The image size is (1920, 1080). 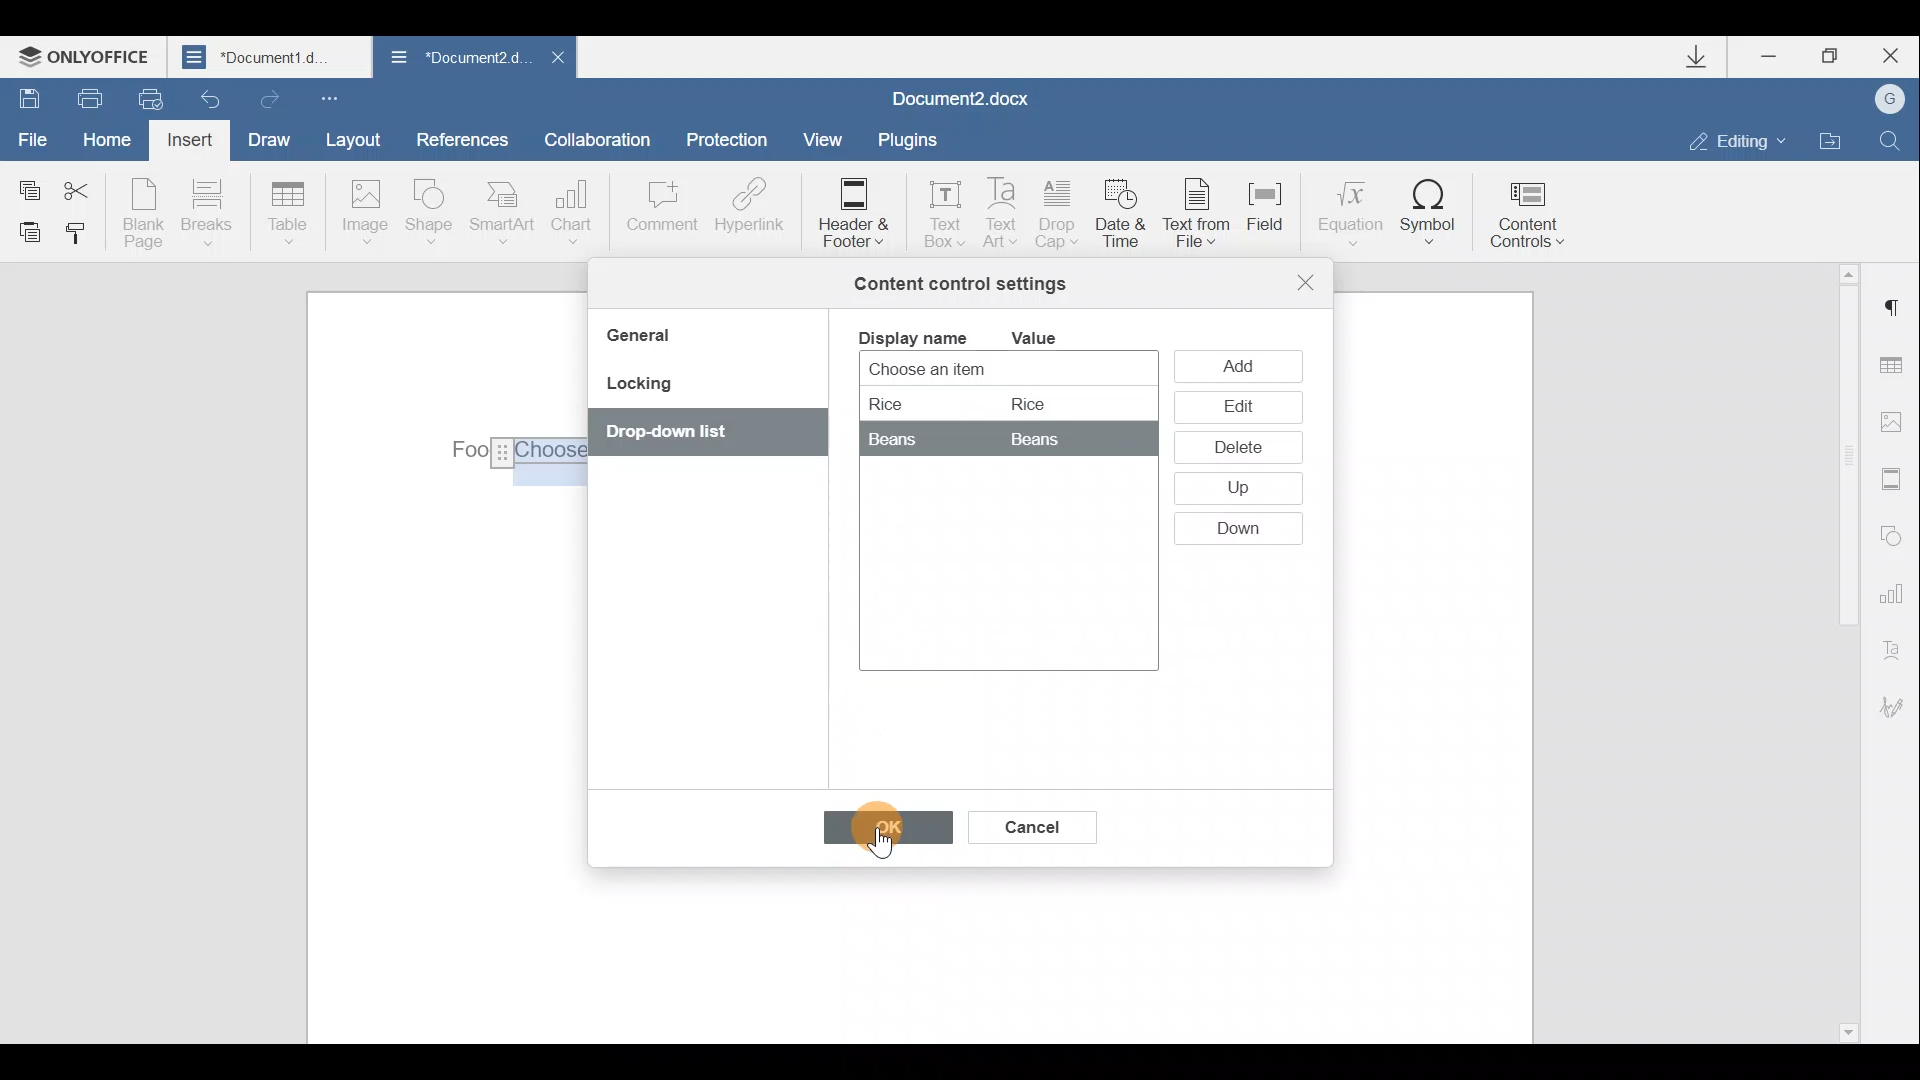 I want to click on Drop down list, so click(x=698, y=434).